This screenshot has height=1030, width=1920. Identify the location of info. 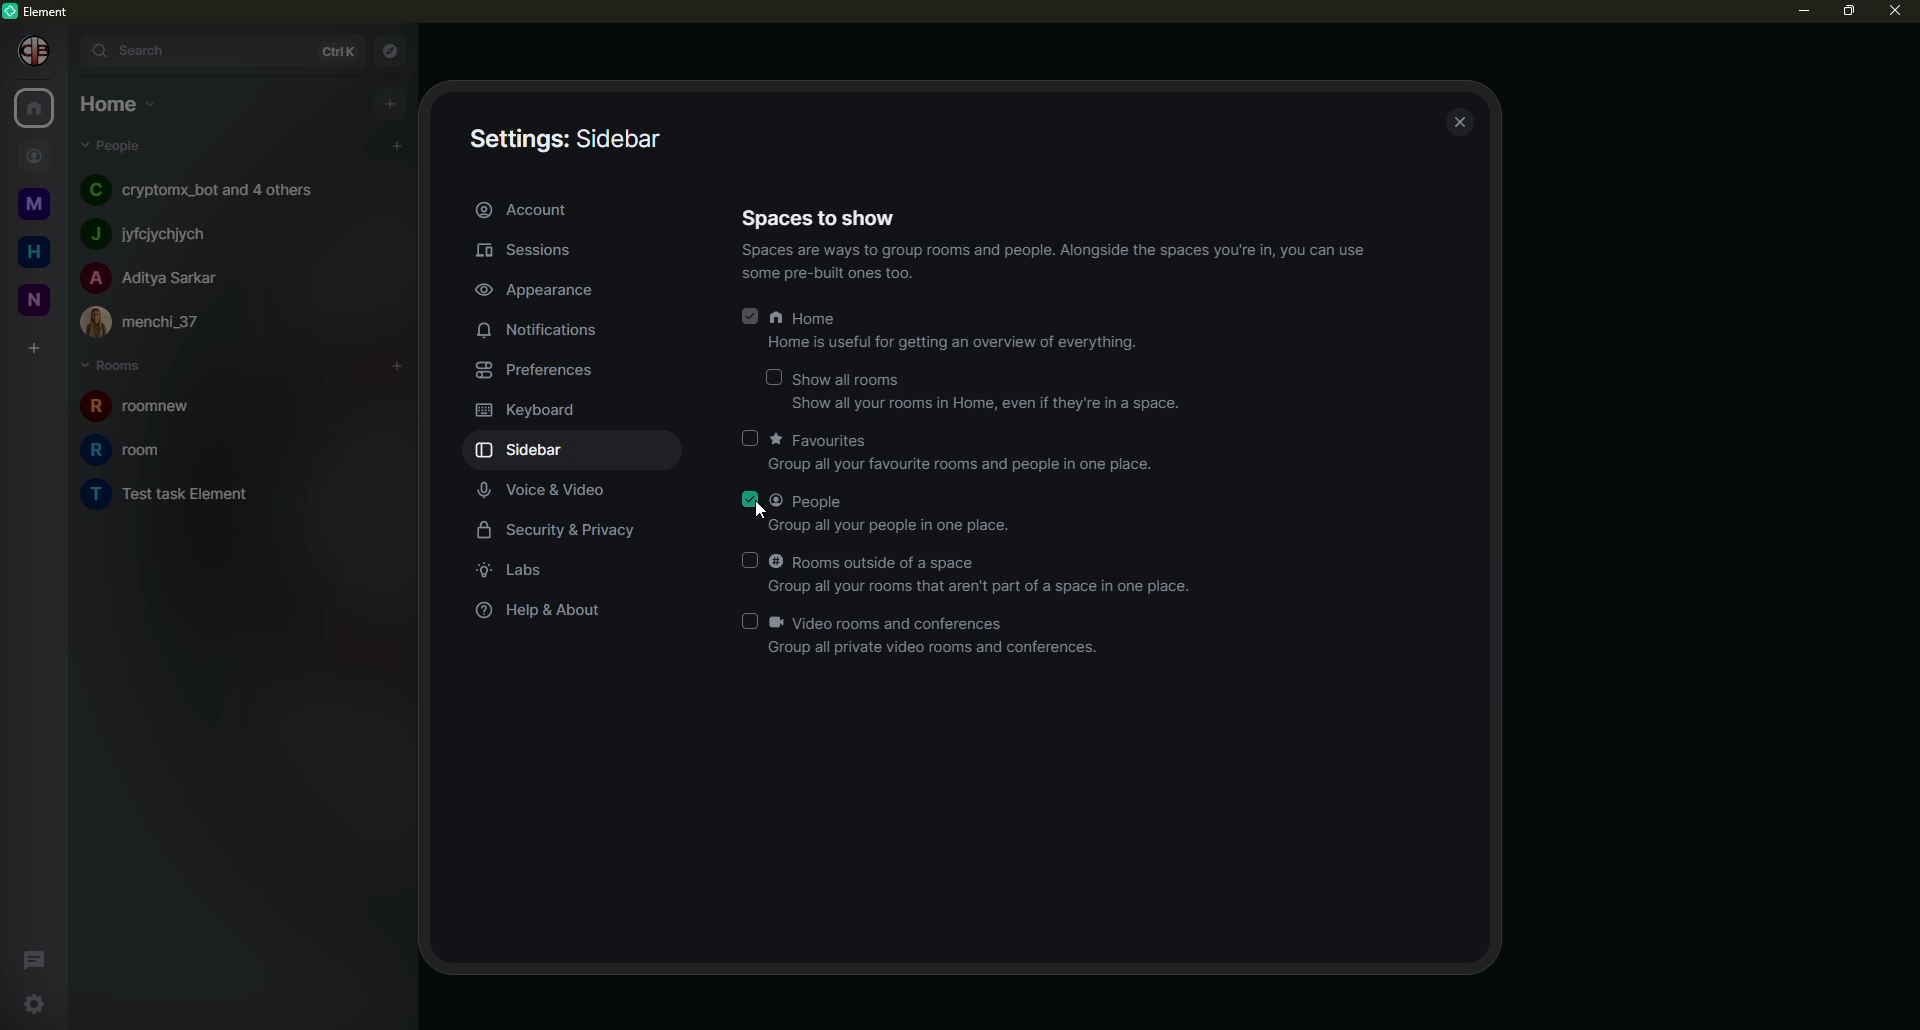
(1063, 262).